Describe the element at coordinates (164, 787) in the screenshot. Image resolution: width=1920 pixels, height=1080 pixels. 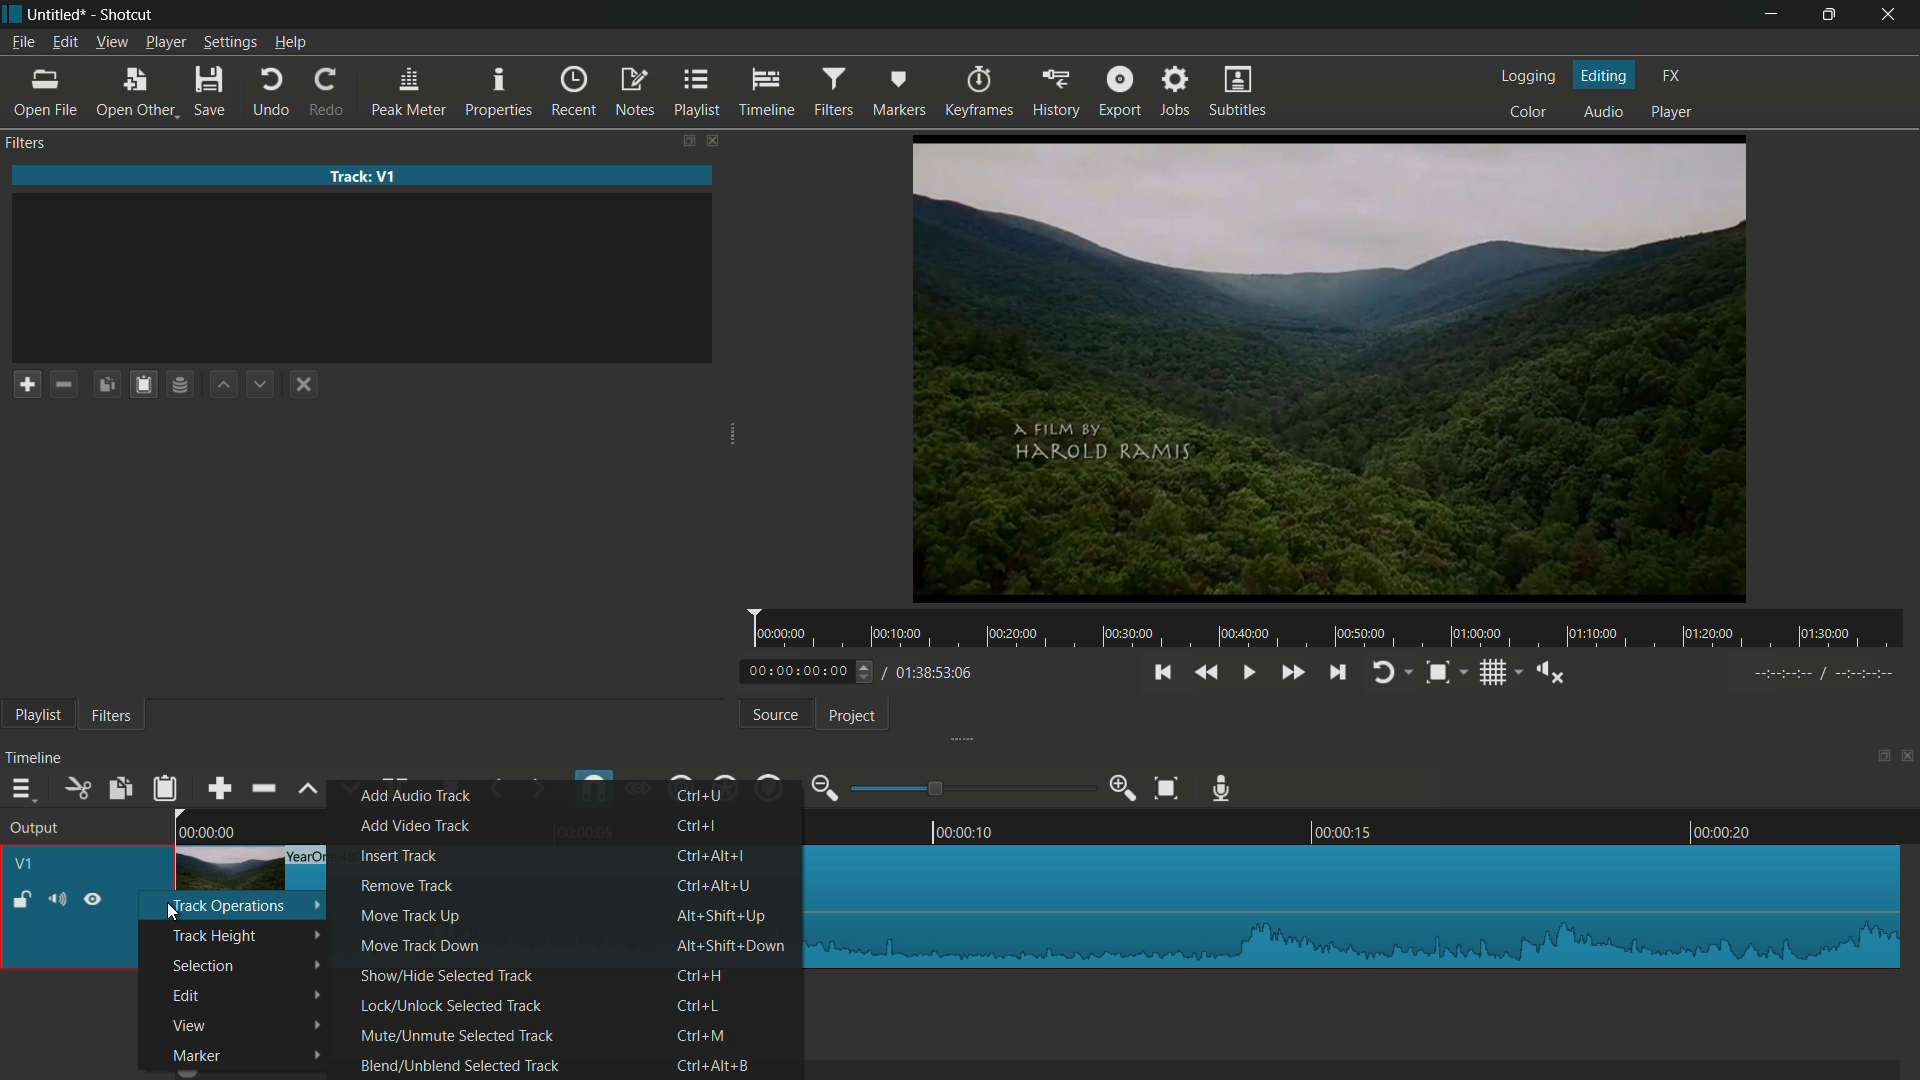
I see `paste` at that location.